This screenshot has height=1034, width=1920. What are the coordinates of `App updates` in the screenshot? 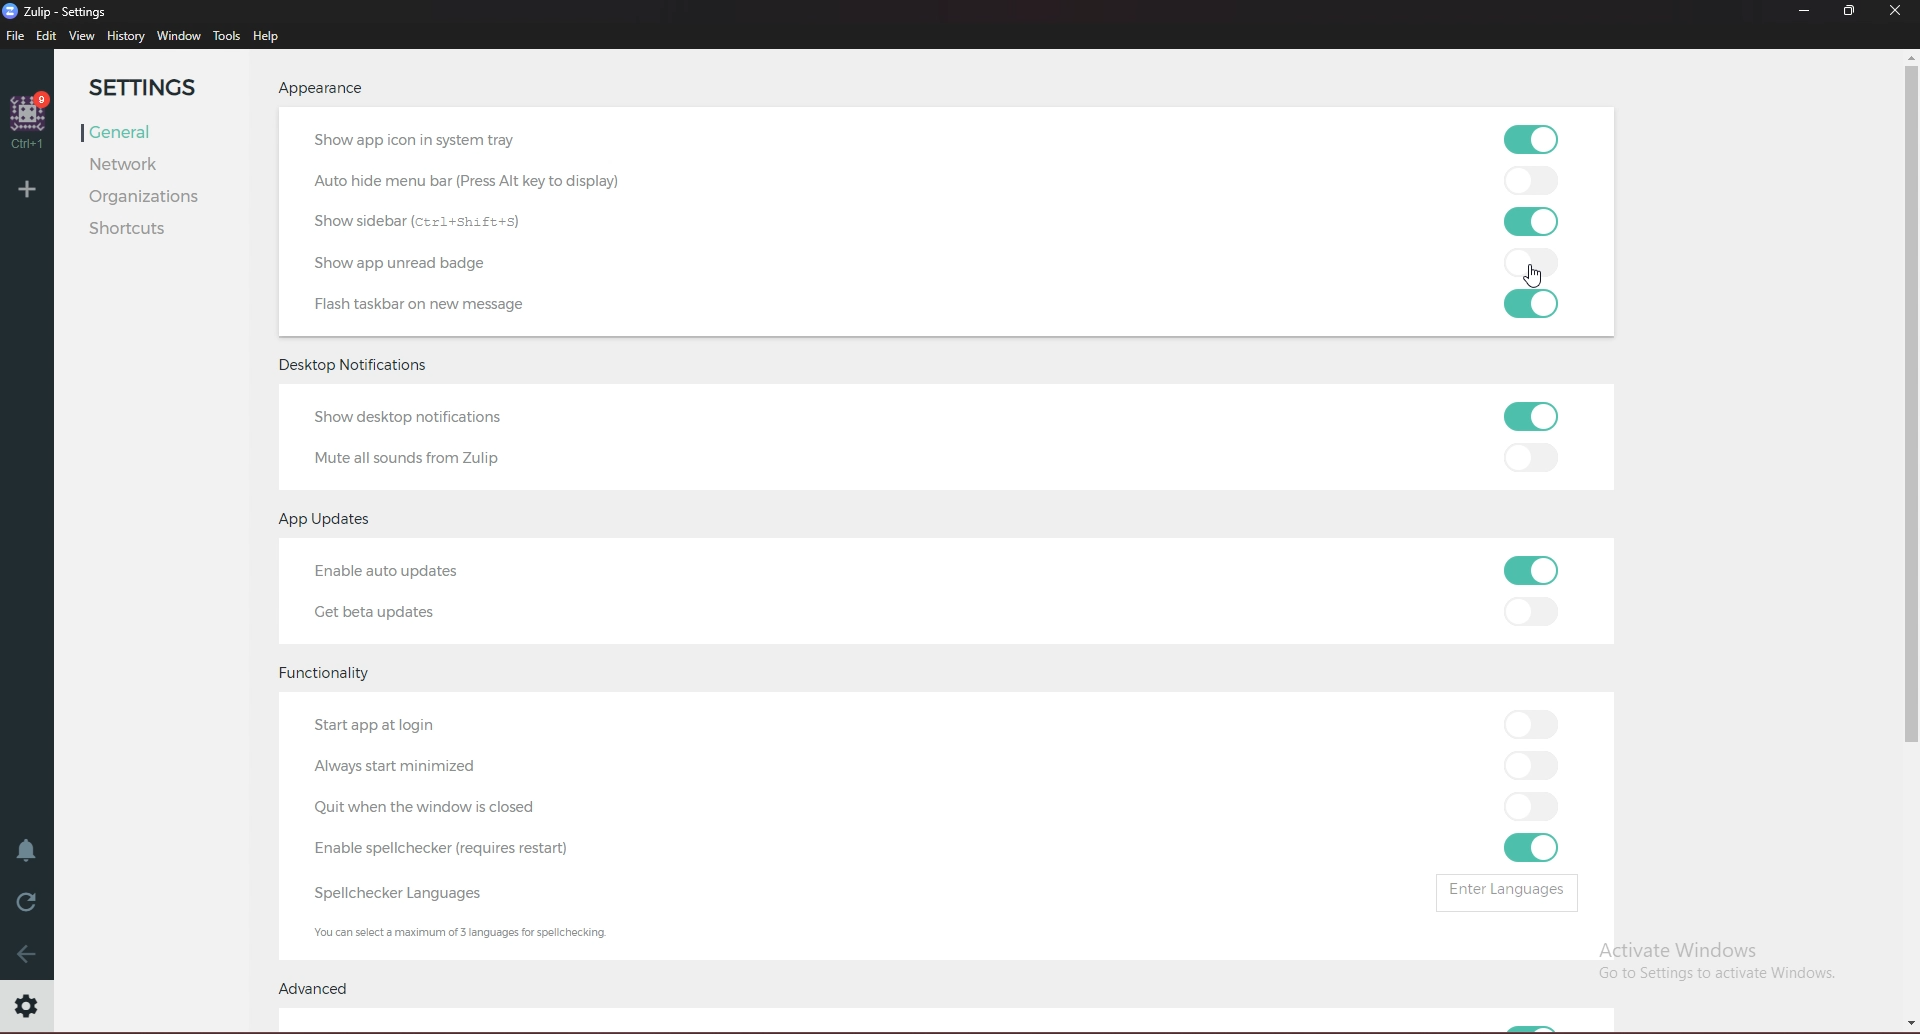 It's located at (334, 521).